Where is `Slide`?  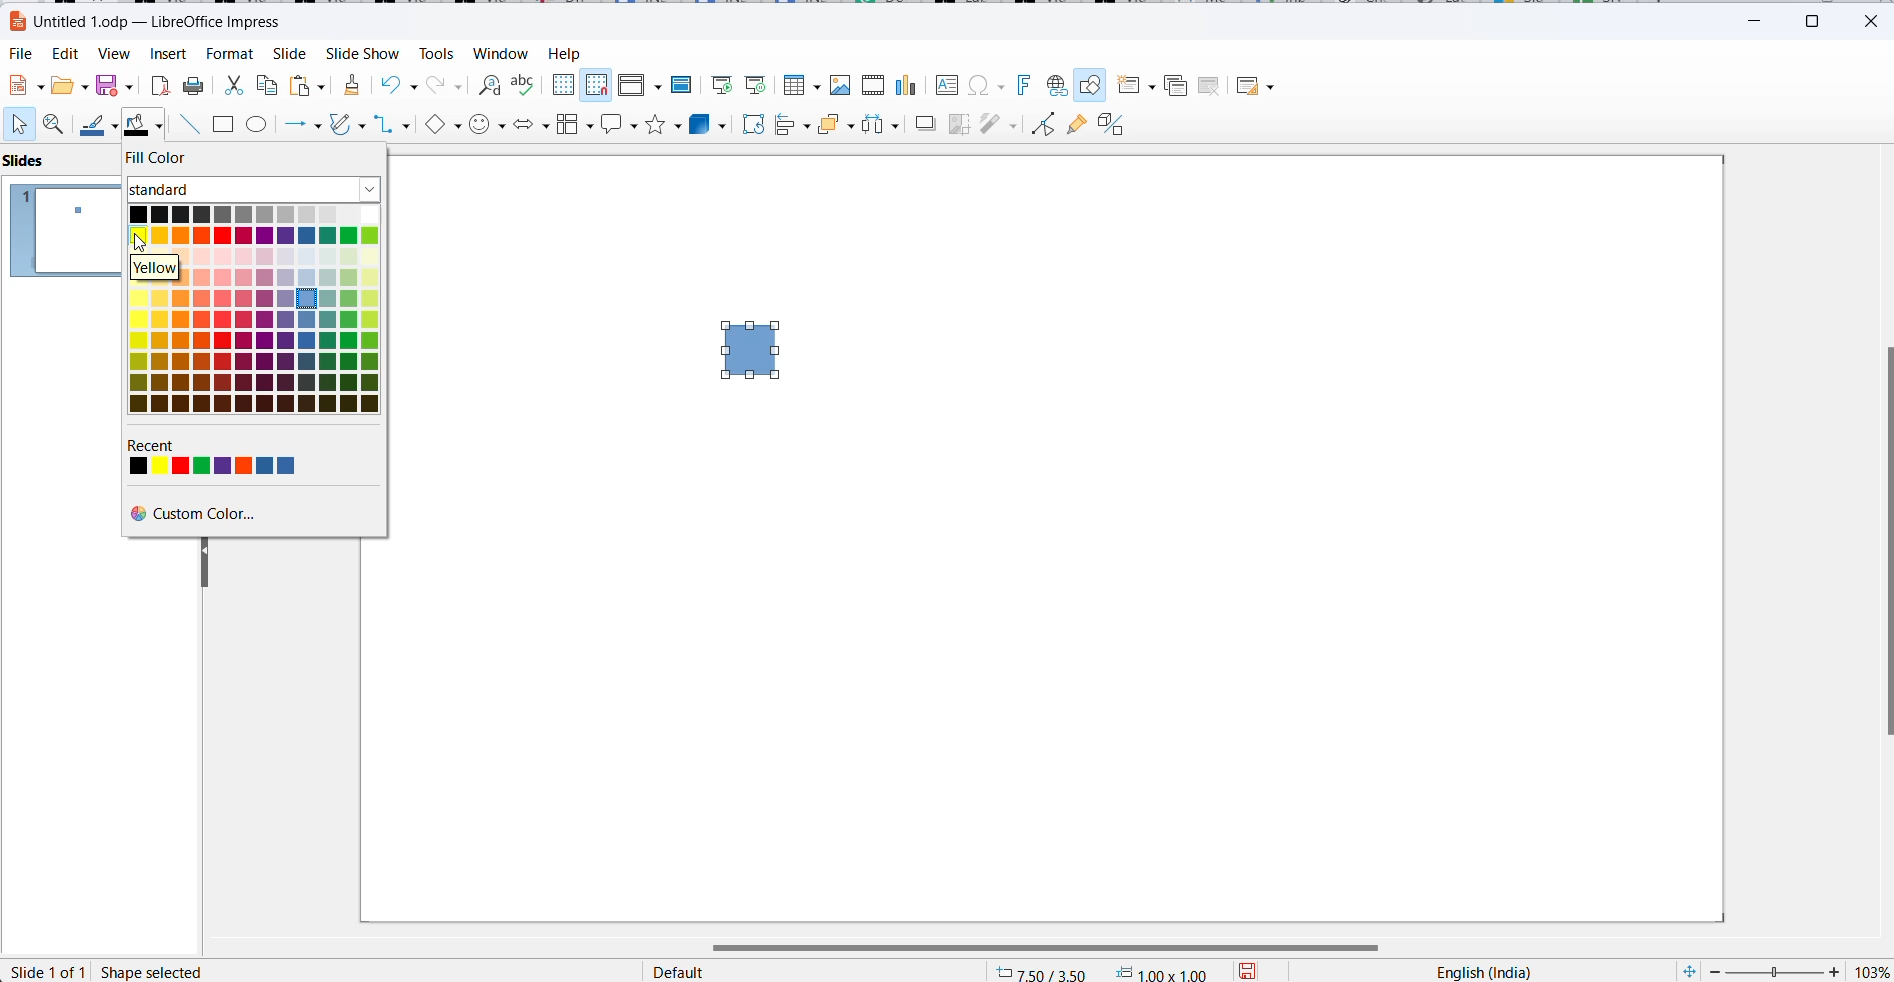
Slide is located at coordinates (288, 55).